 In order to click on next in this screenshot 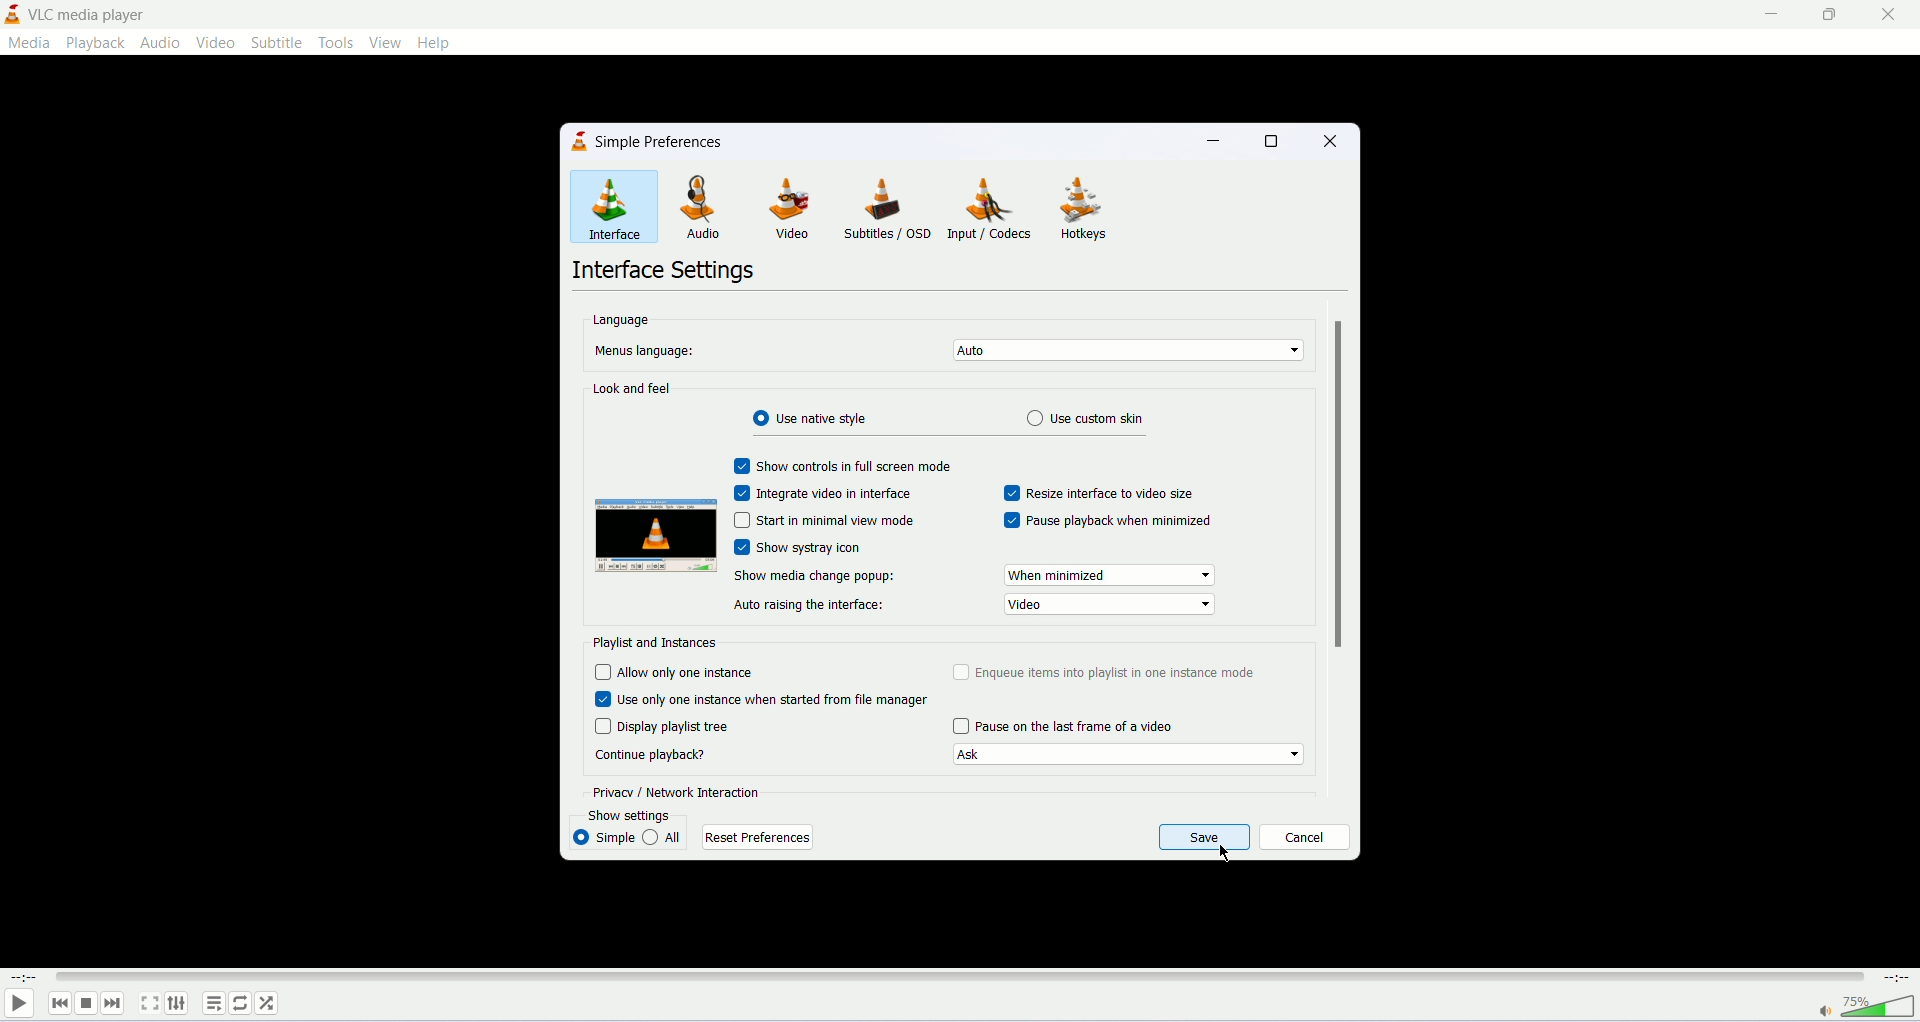, I will do `click(119, 1007)`.